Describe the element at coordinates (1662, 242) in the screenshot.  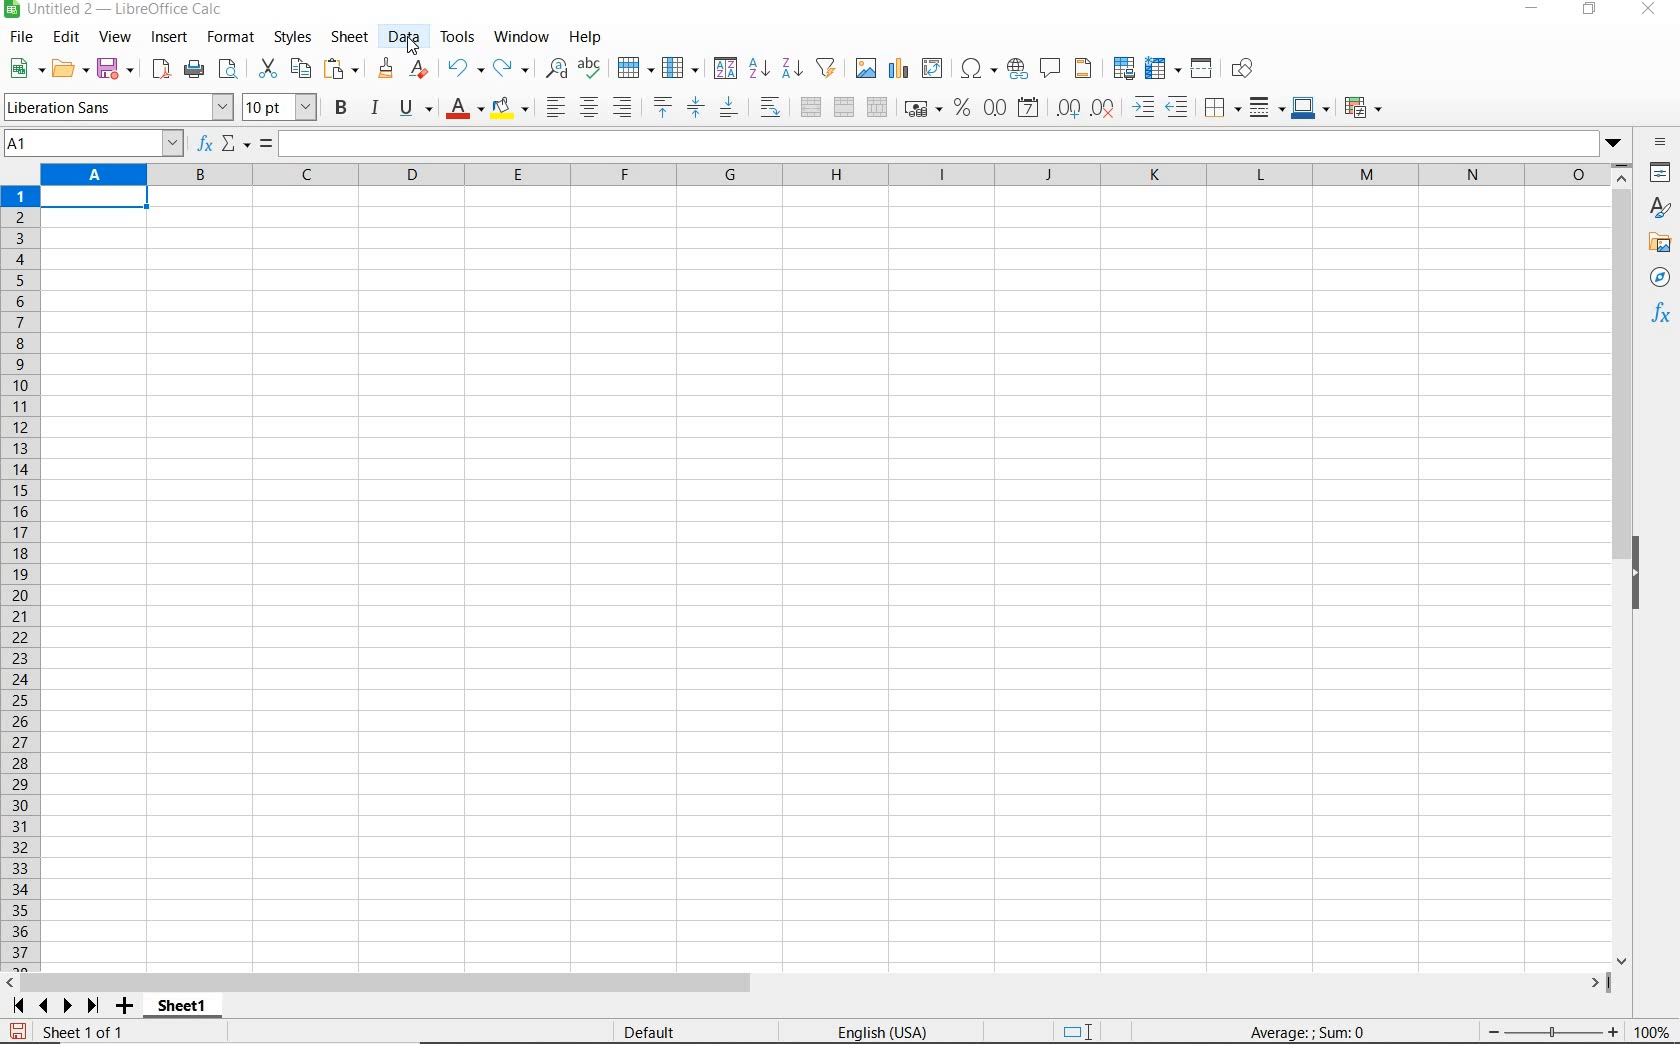
I see `gallery` at that location.